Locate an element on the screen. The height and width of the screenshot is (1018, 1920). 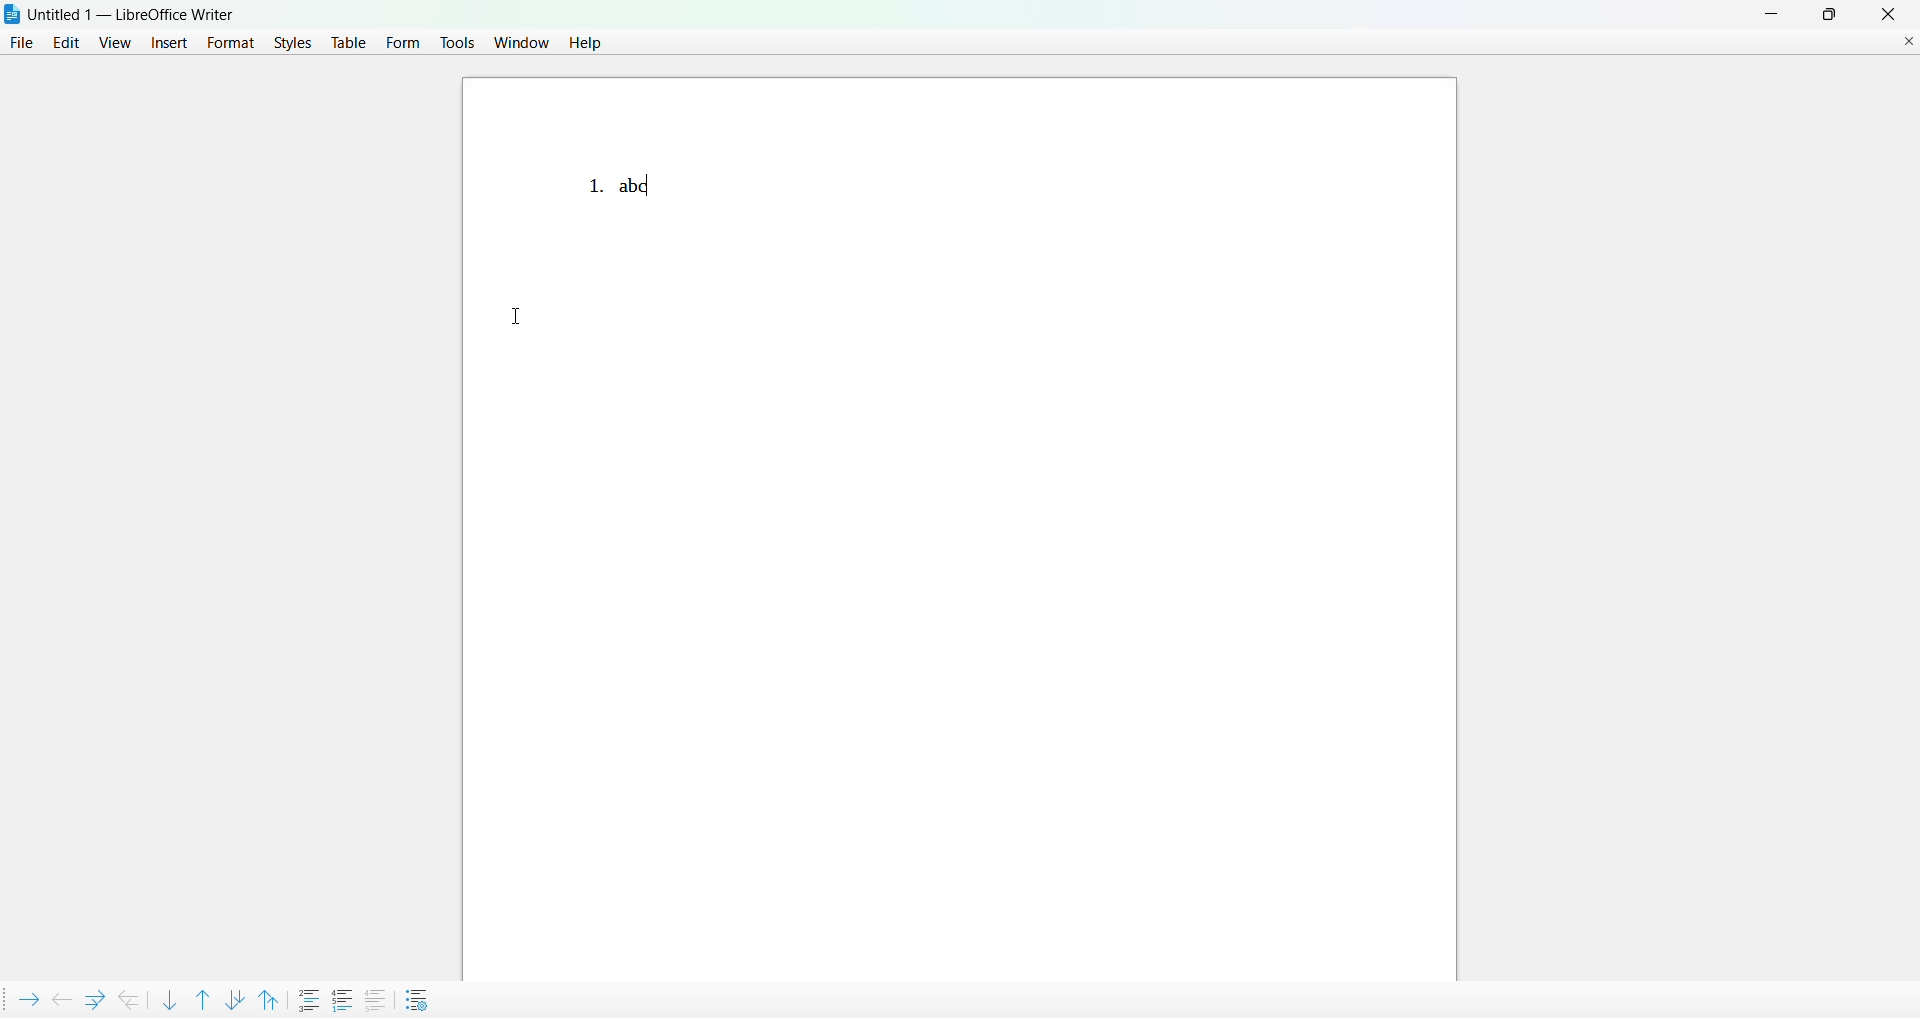
demote outline level with subpoints is located at coordinates (92, 998).